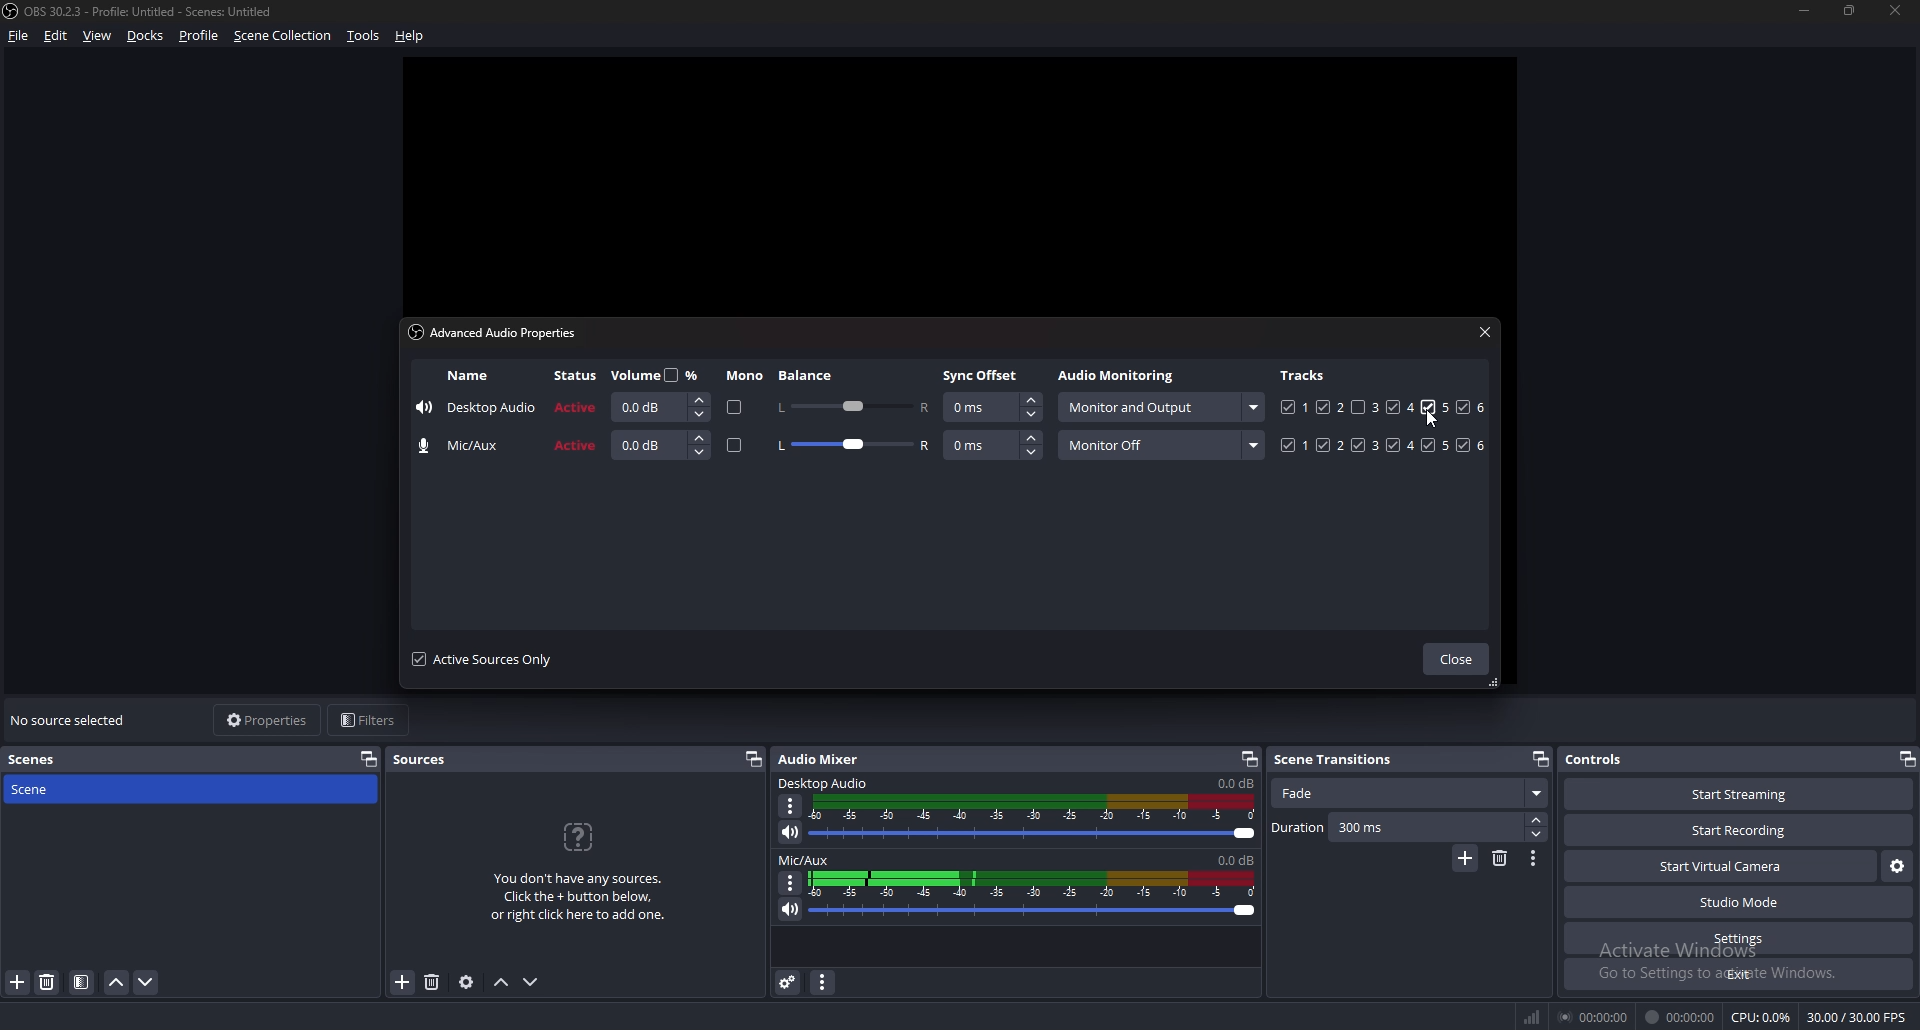 The height and width of the screenshot is (1030, 1920). I want to click on audio mixer menu, so click(826, 983).